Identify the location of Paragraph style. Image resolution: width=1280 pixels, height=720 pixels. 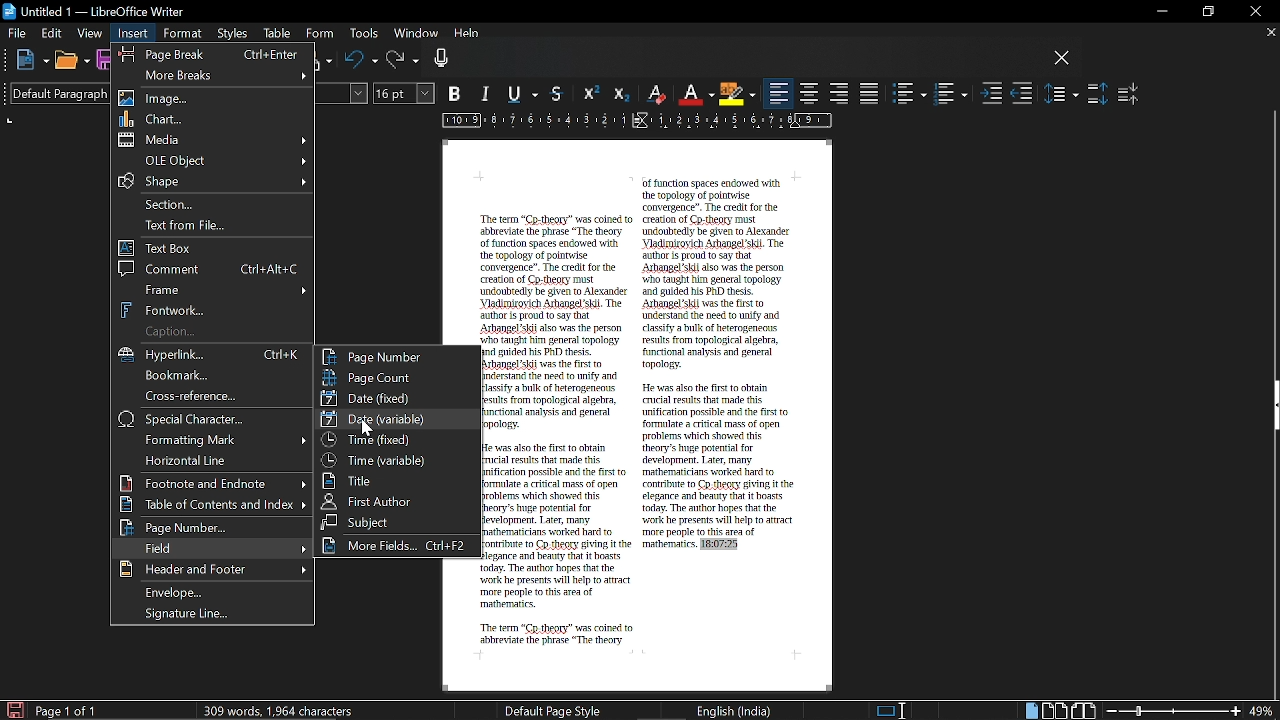
(53, 93).